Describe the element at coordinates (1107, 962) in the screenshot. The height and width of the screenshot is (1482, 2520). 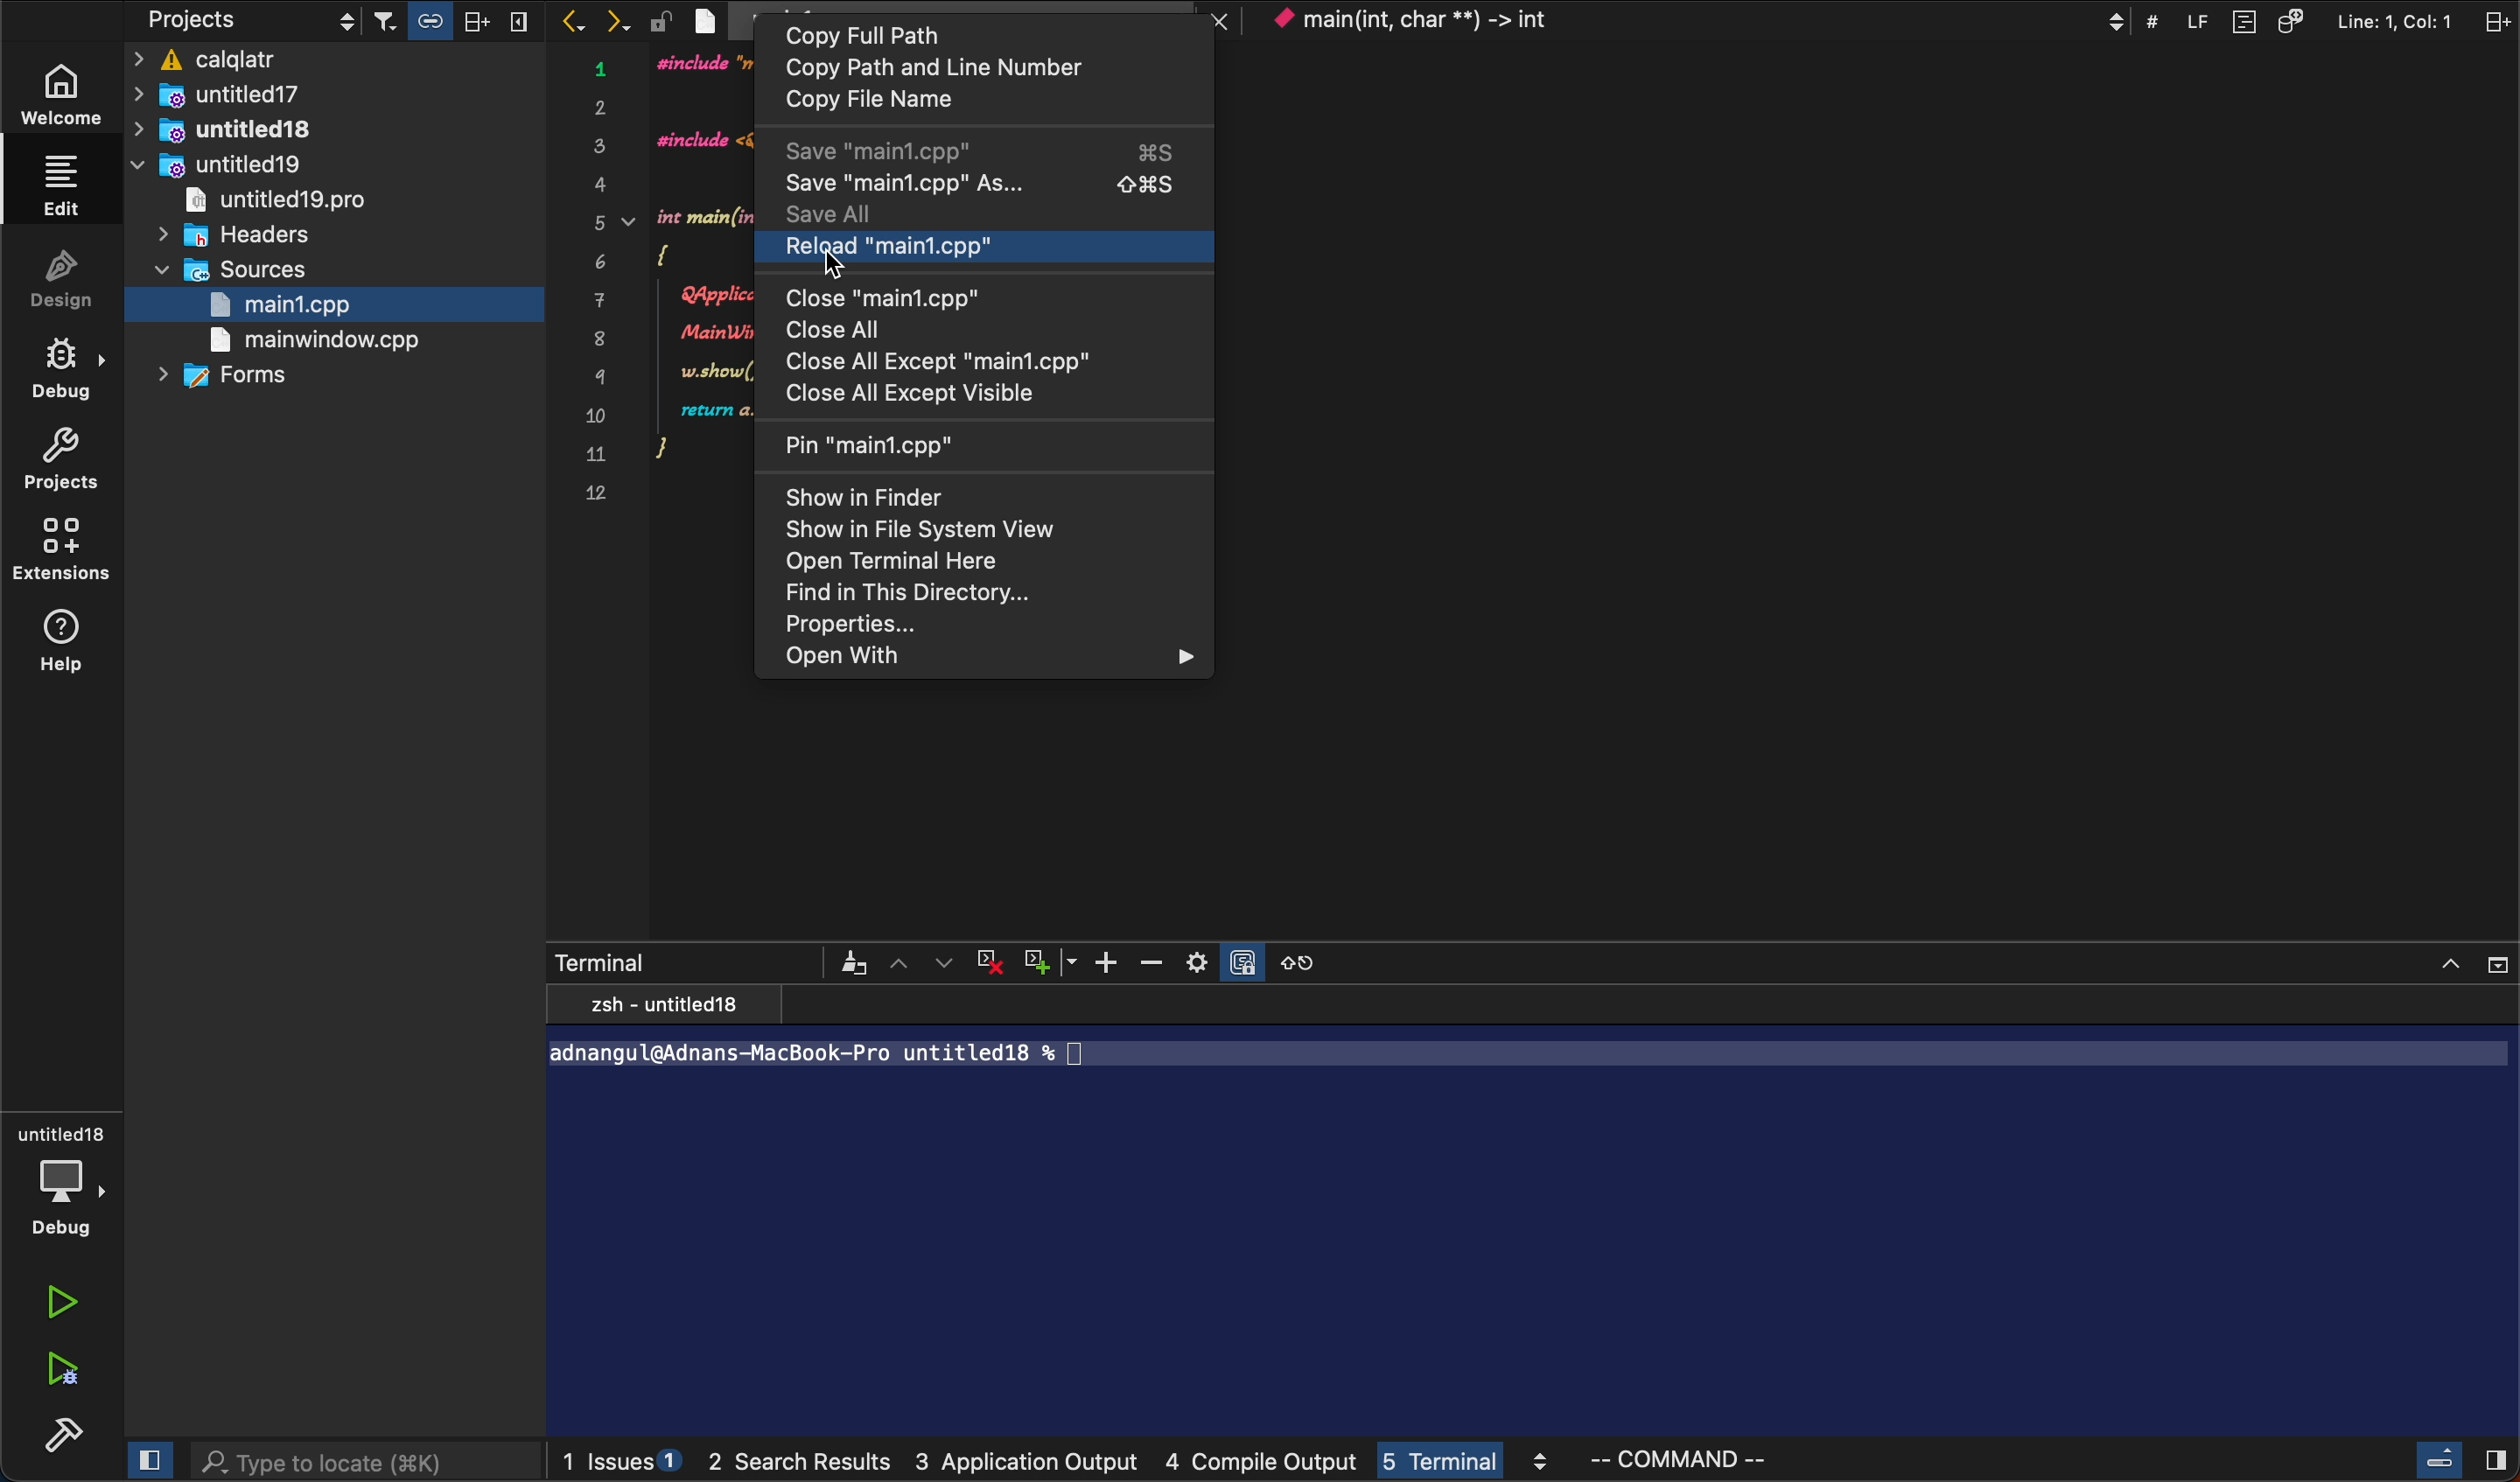
I see `zoom in` at that location.